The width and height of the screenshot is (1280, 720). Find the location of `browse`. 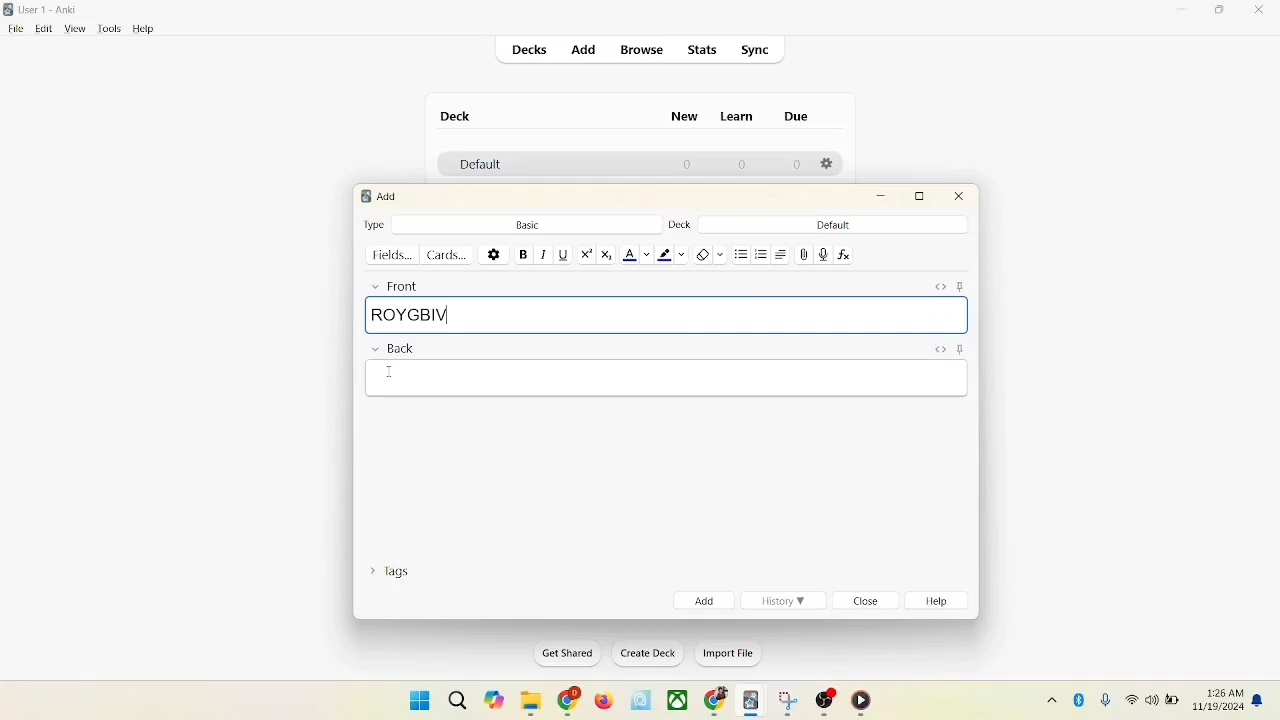

browse is located at coordinates (644, 51).